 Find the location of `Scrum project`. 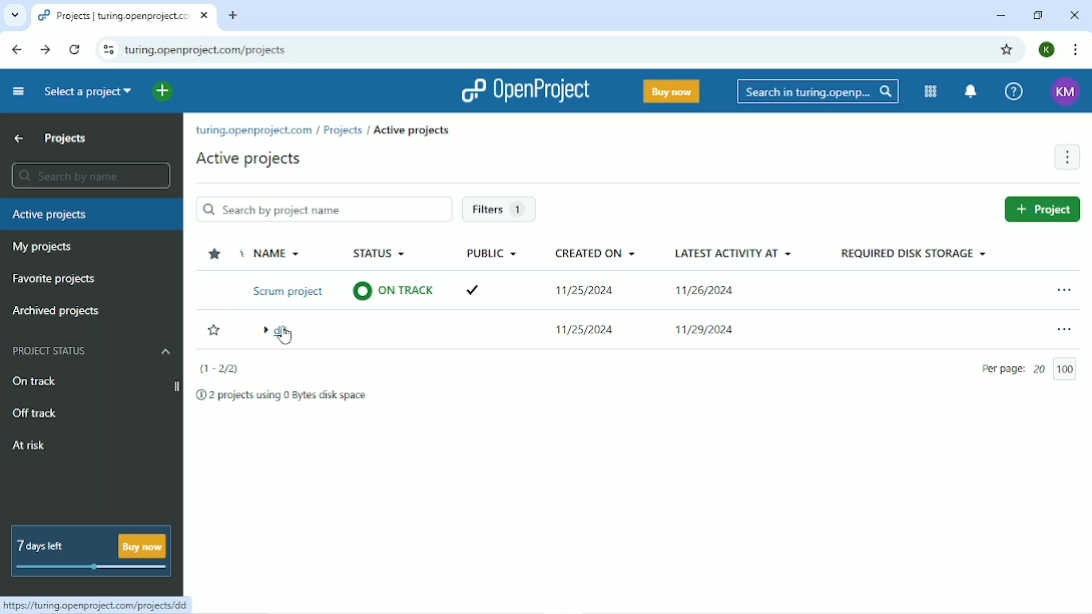

Scrum project is located at coordinates (288, 292).